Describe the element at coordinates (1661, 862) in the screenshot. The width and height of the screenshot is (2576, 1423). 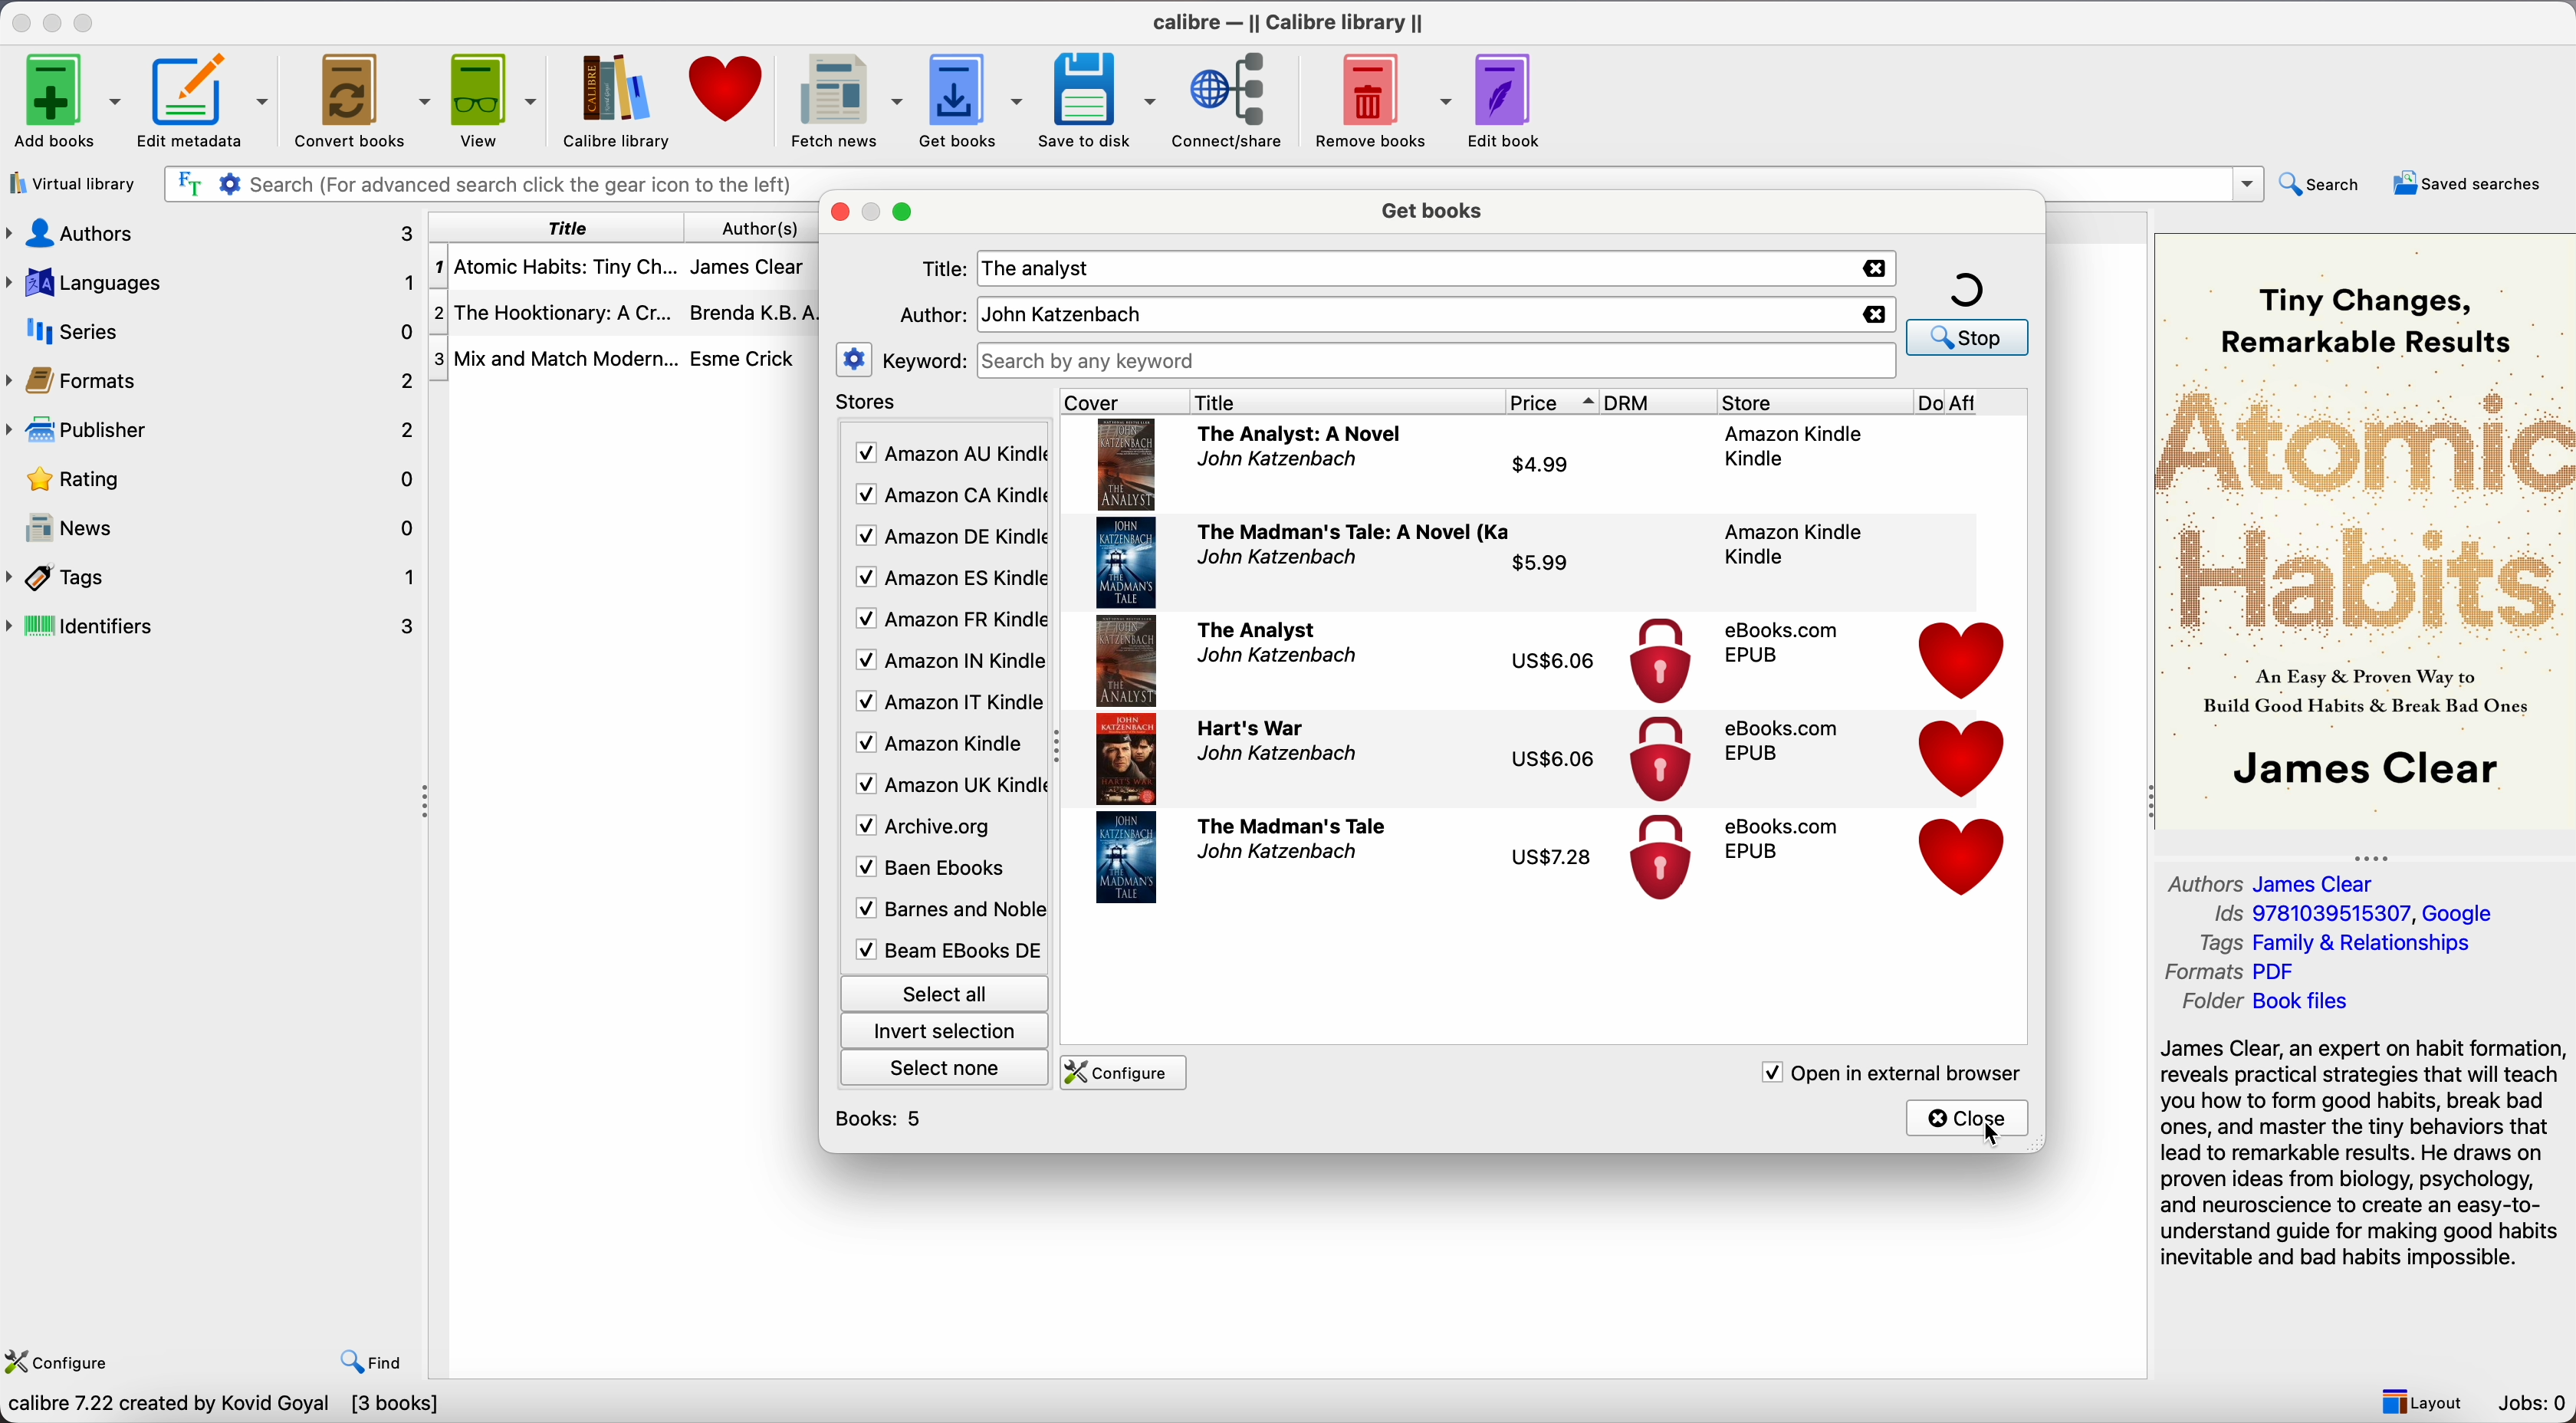
I see `icon` at that location.